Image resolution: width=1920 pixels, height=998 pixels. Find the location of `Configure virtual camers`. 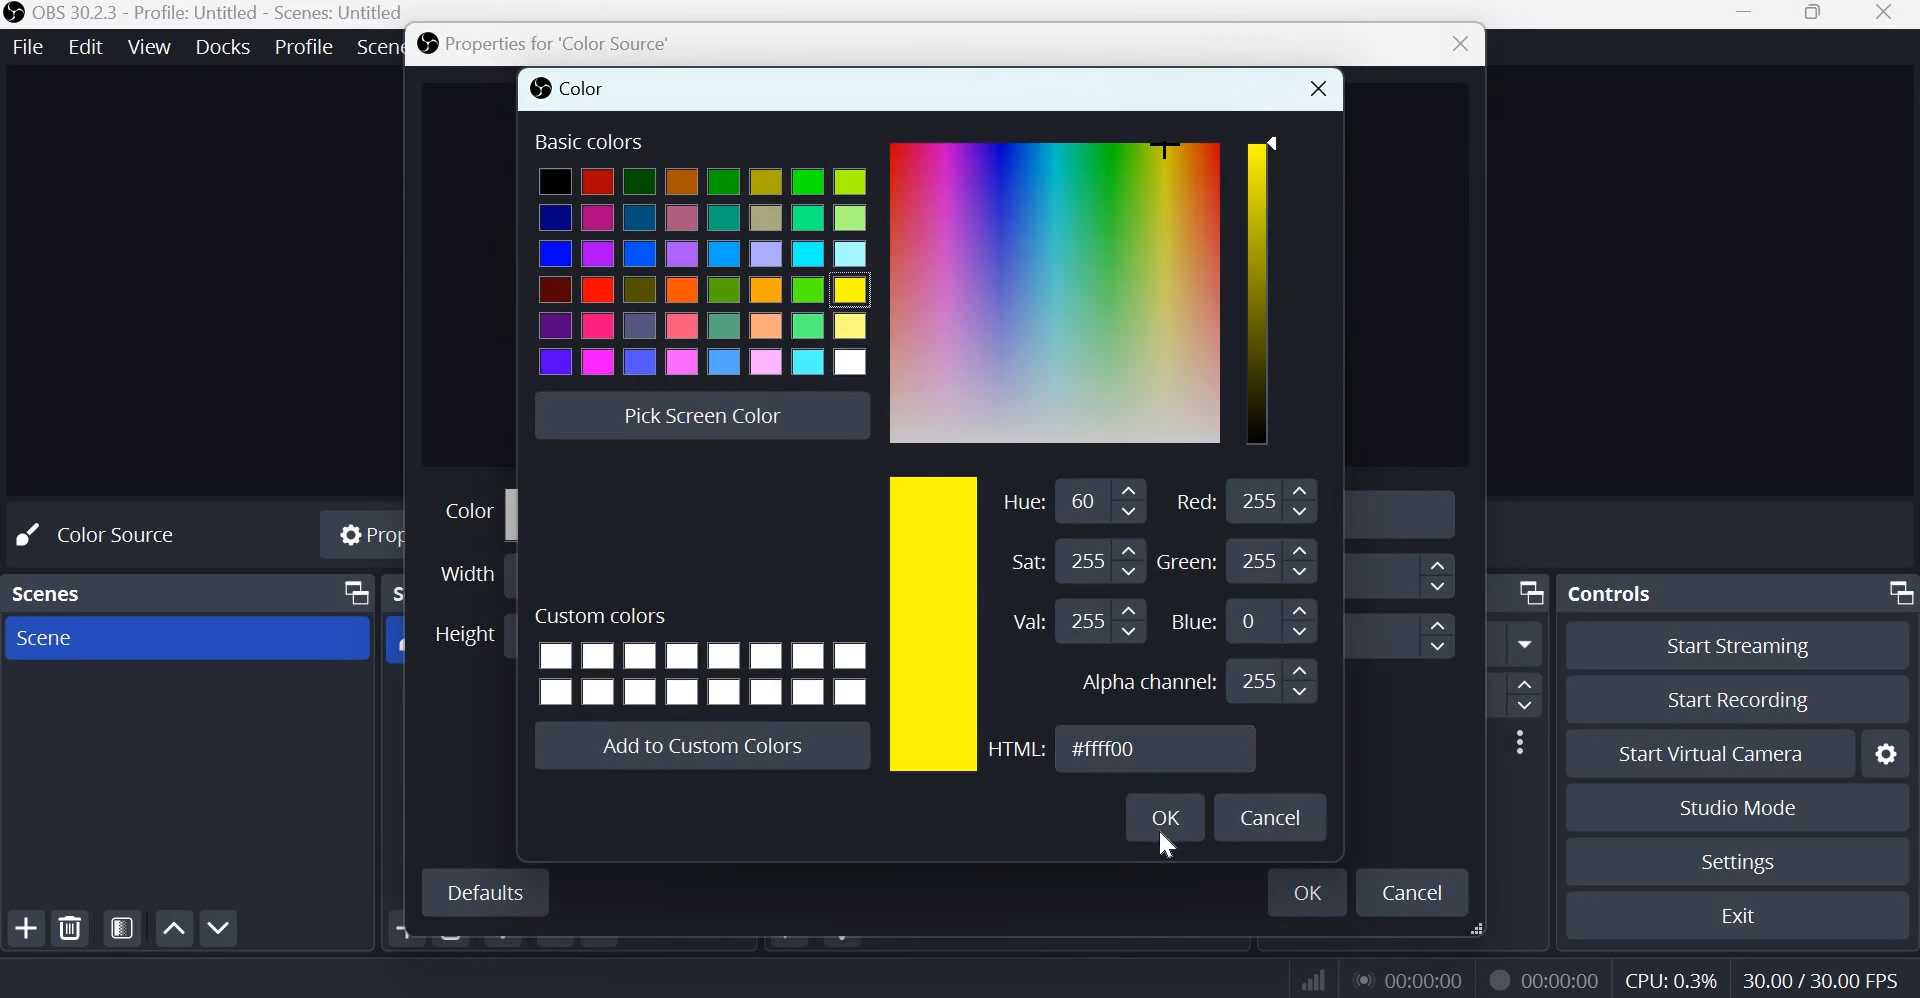

Configure virtual camers is located at coordinates (1889, 755).